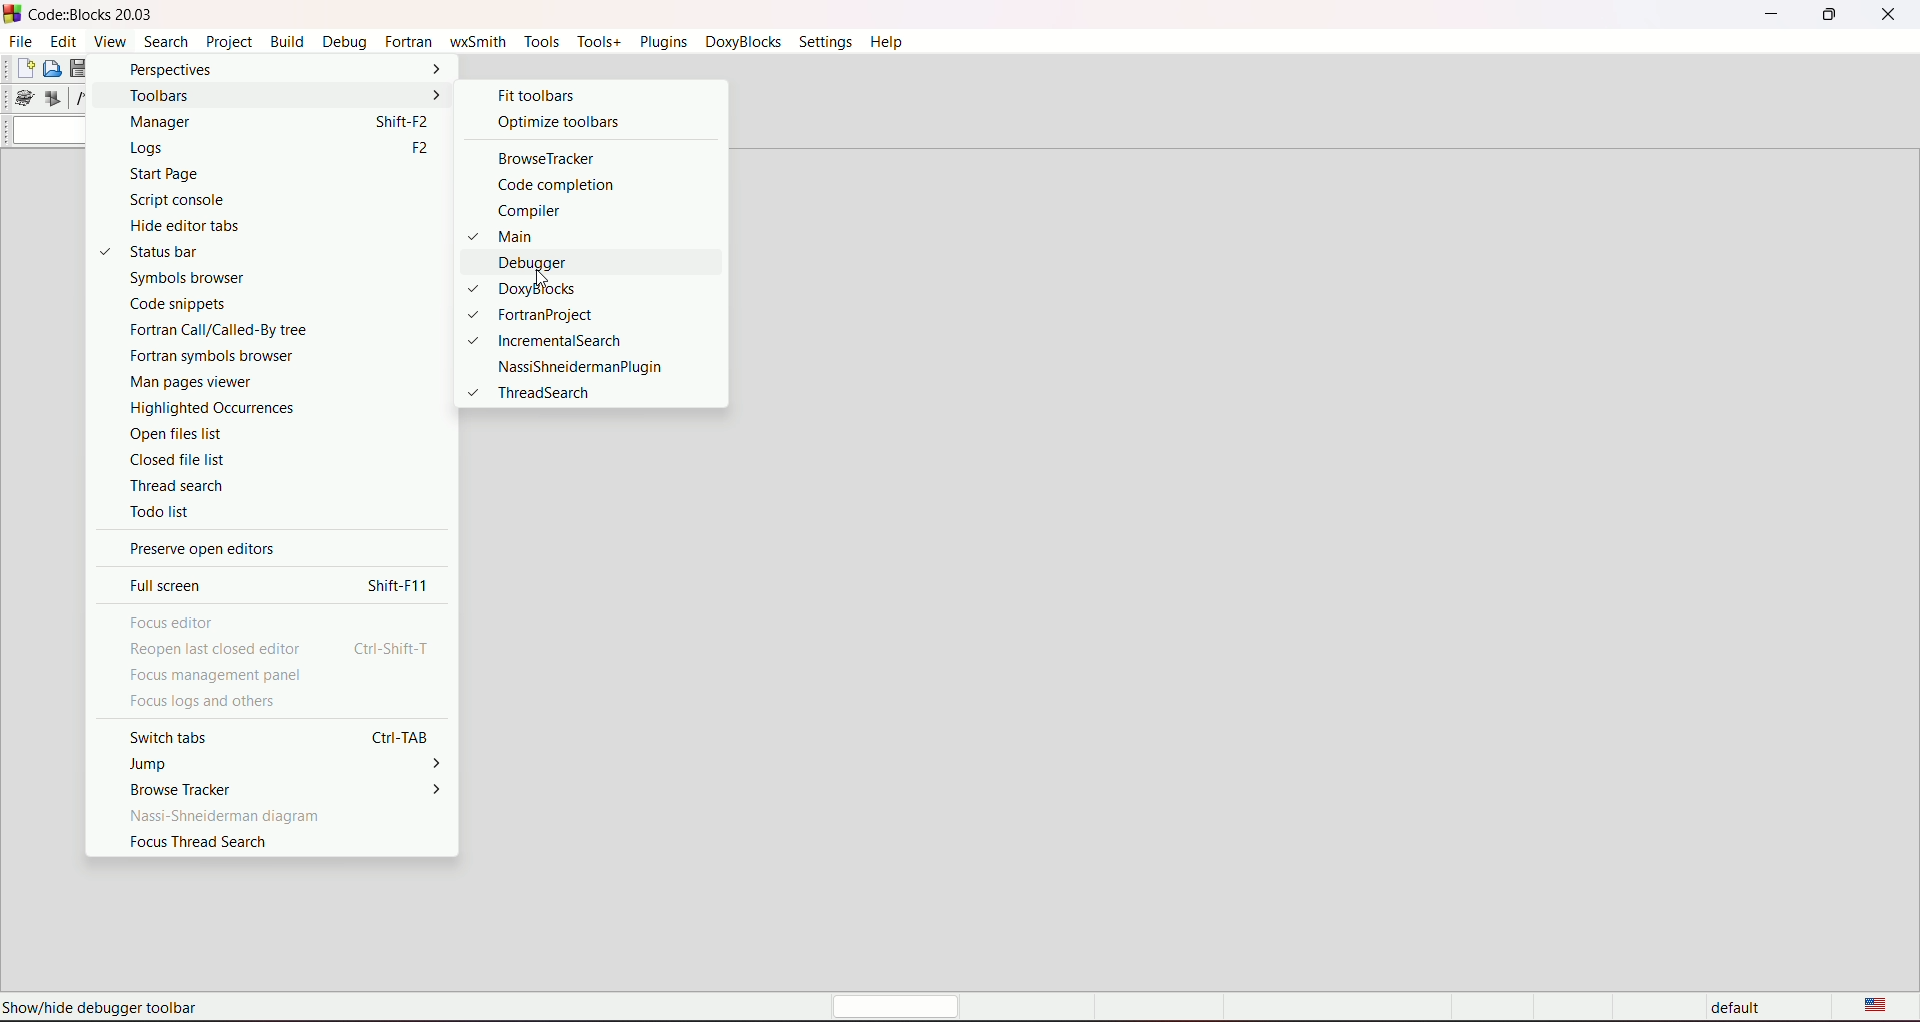 The width and height of the screenshot is (1920, 1022). I want to click on hide editor tabs, so click(247, 225).